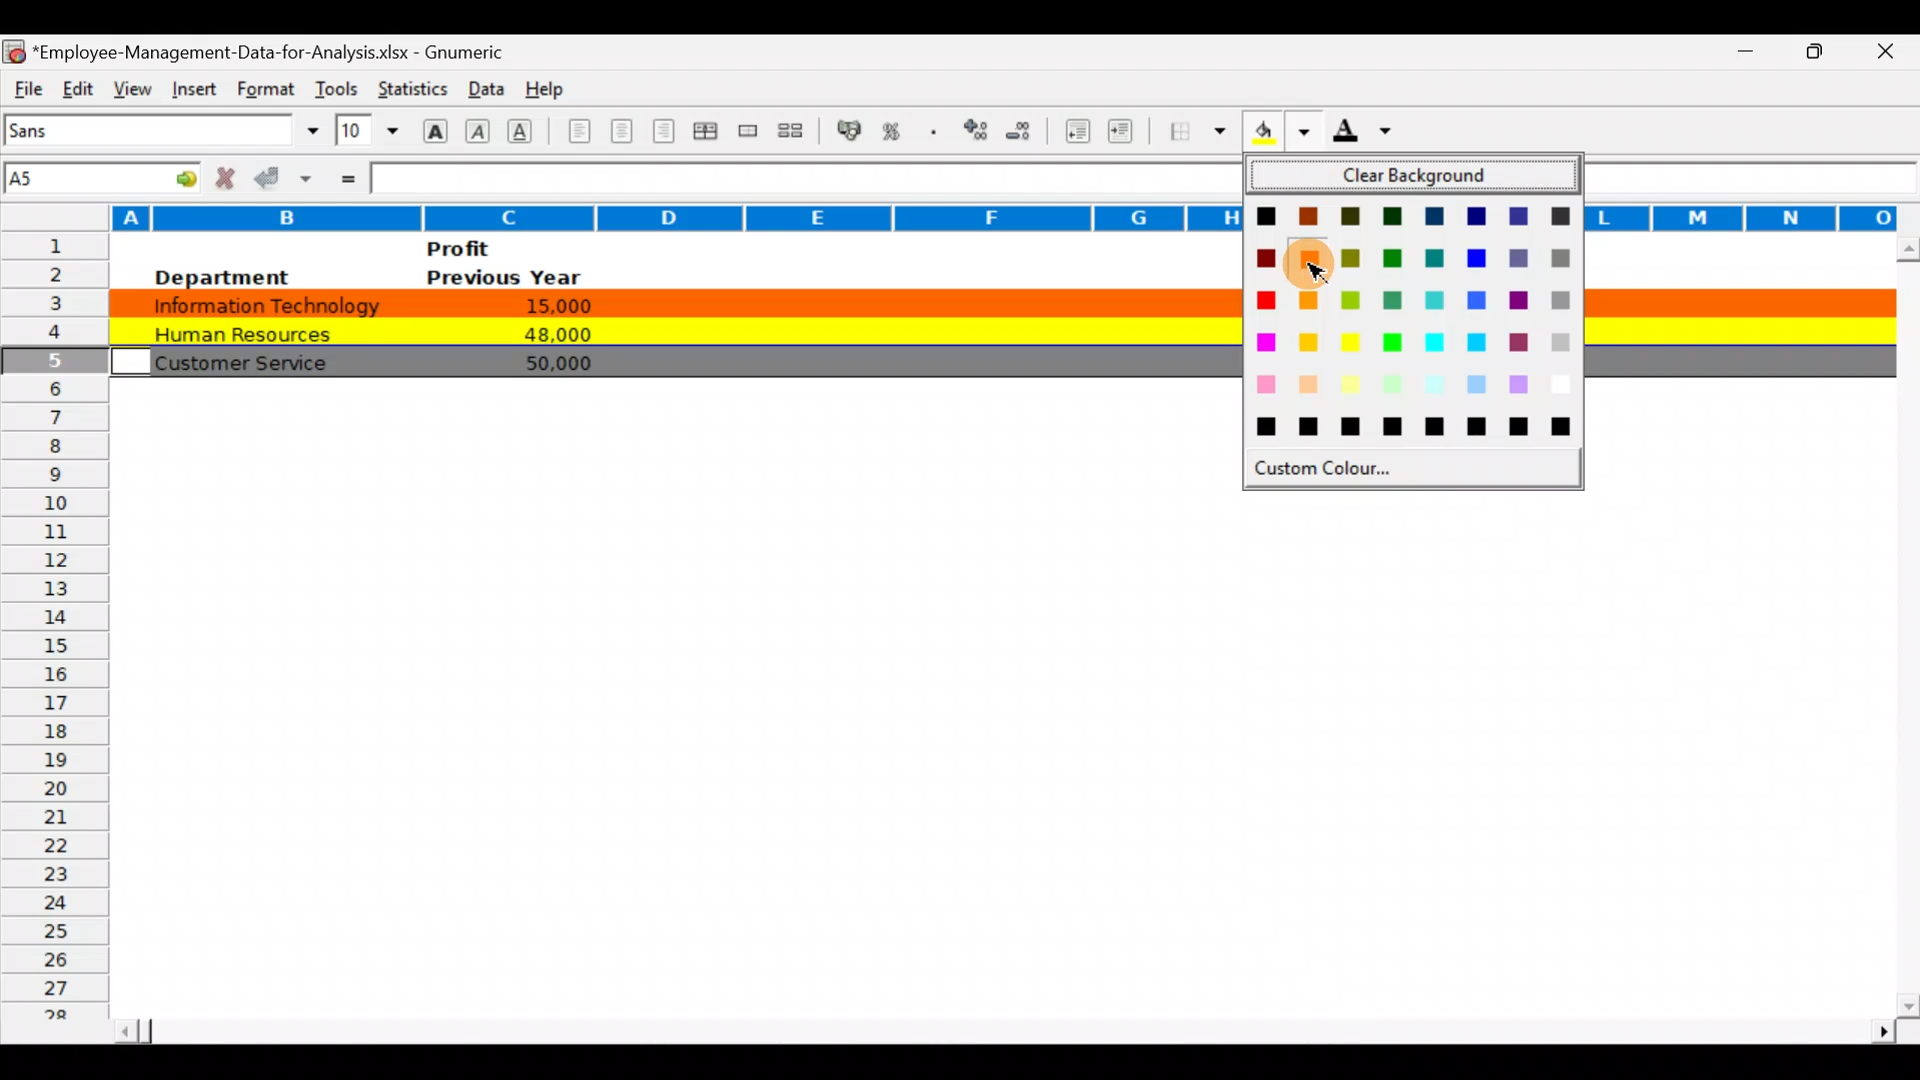 Image resolution: width=1920 pixels, height=1080 pixels. I want to click on Custom color, so click(1326, 467).